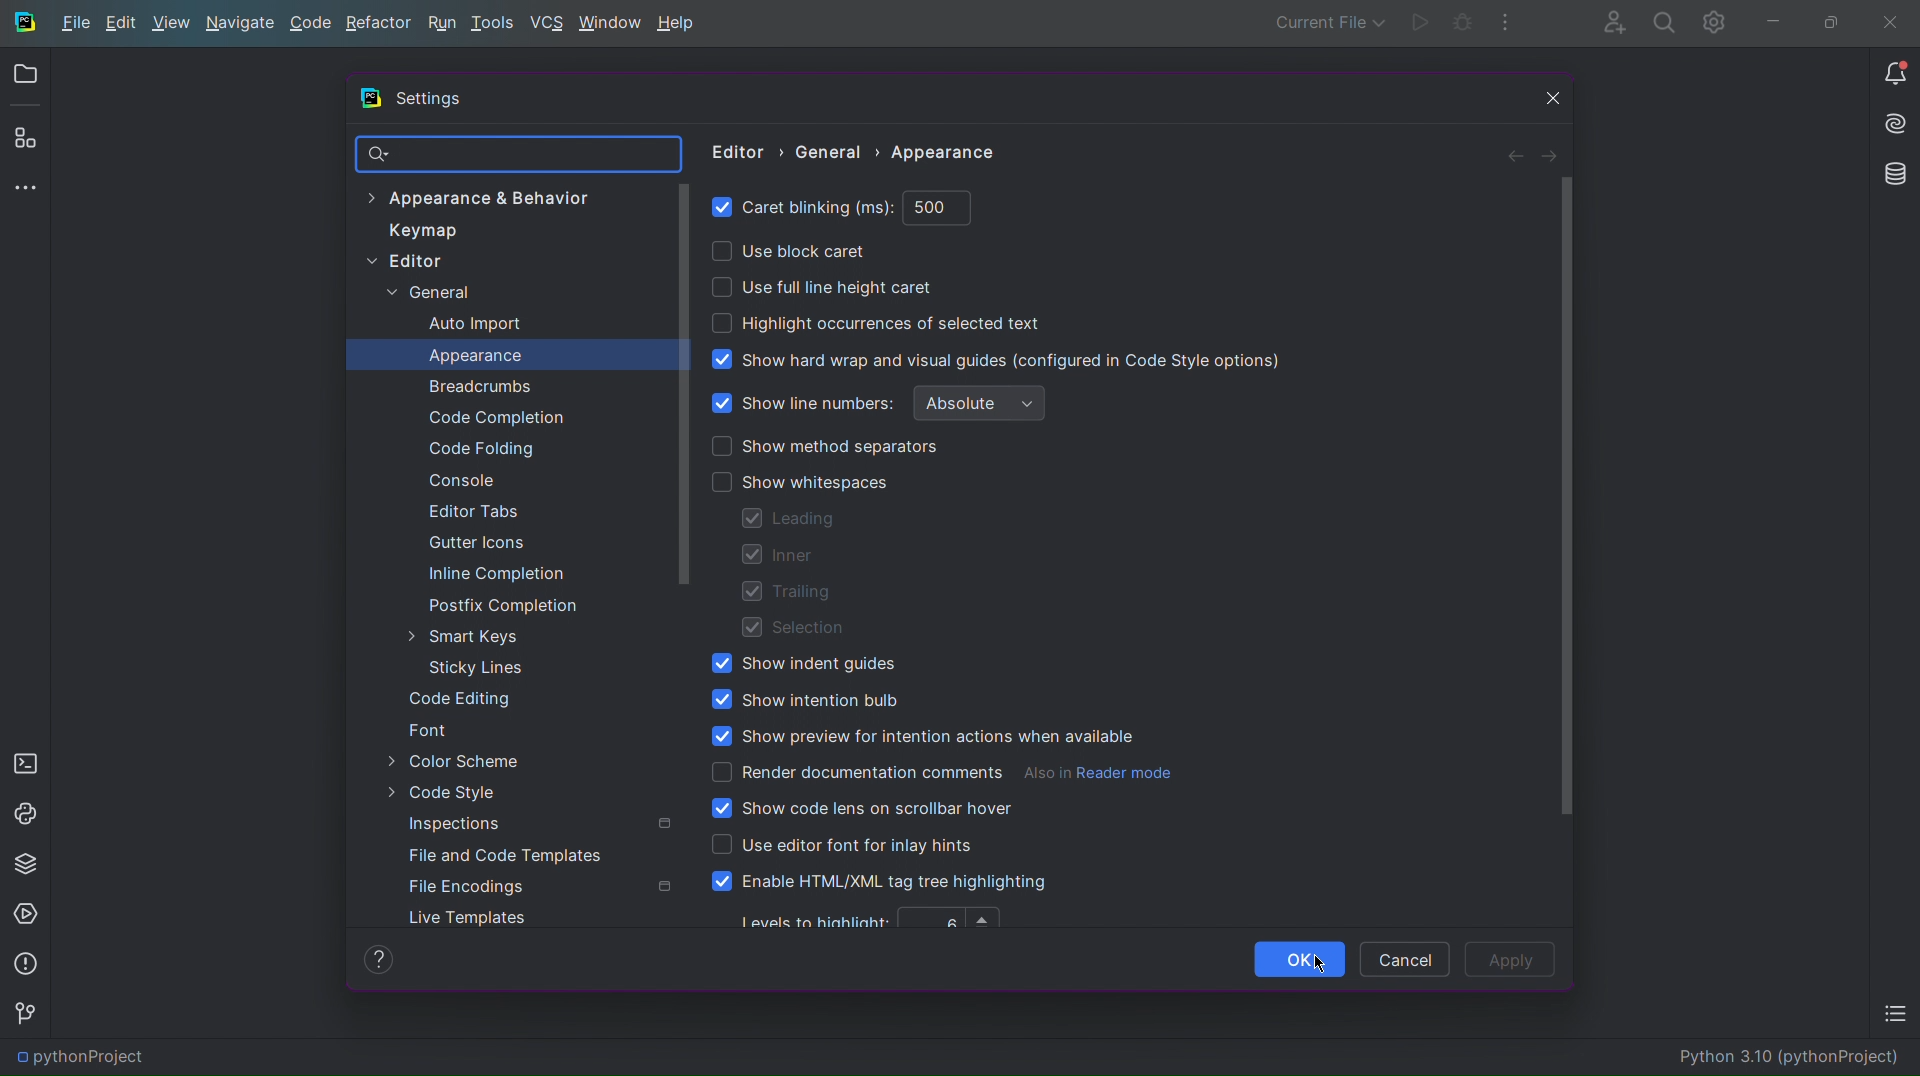 The height and width of the screenshot is (1076, 1920). I want to click on Settings, so click(442, 98).